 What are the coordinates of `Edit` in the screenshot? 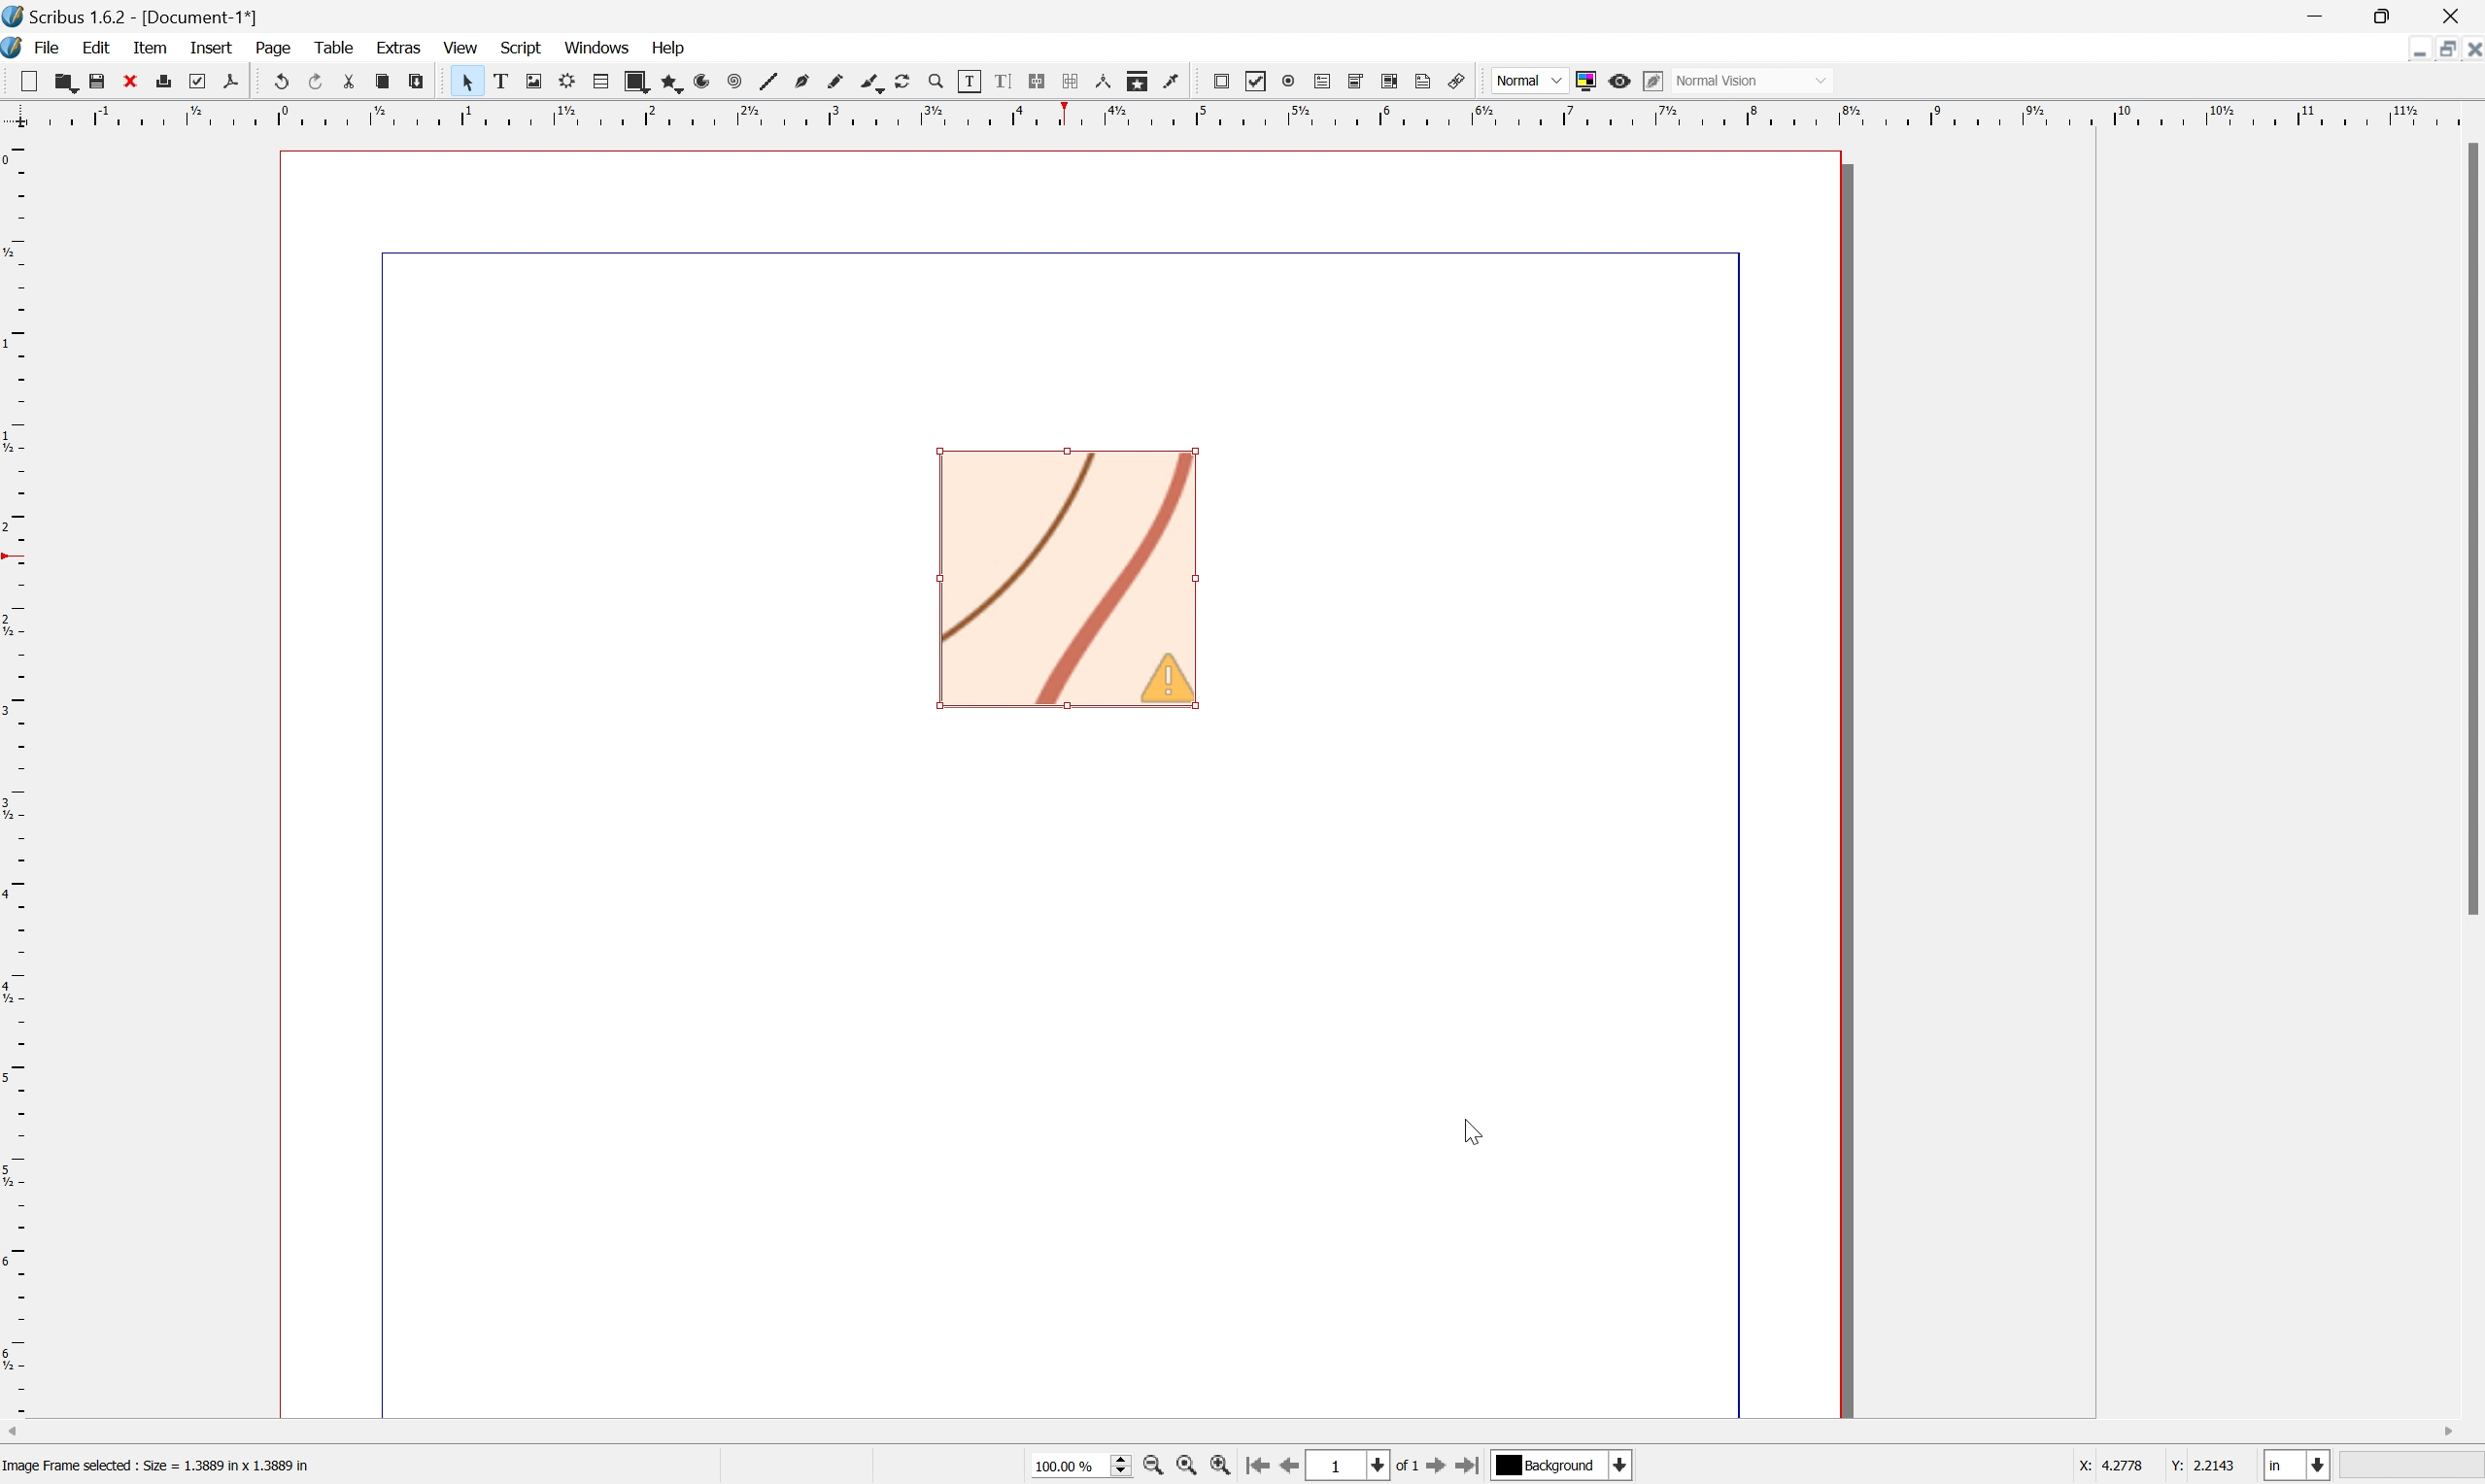 It's located at (94, 47).